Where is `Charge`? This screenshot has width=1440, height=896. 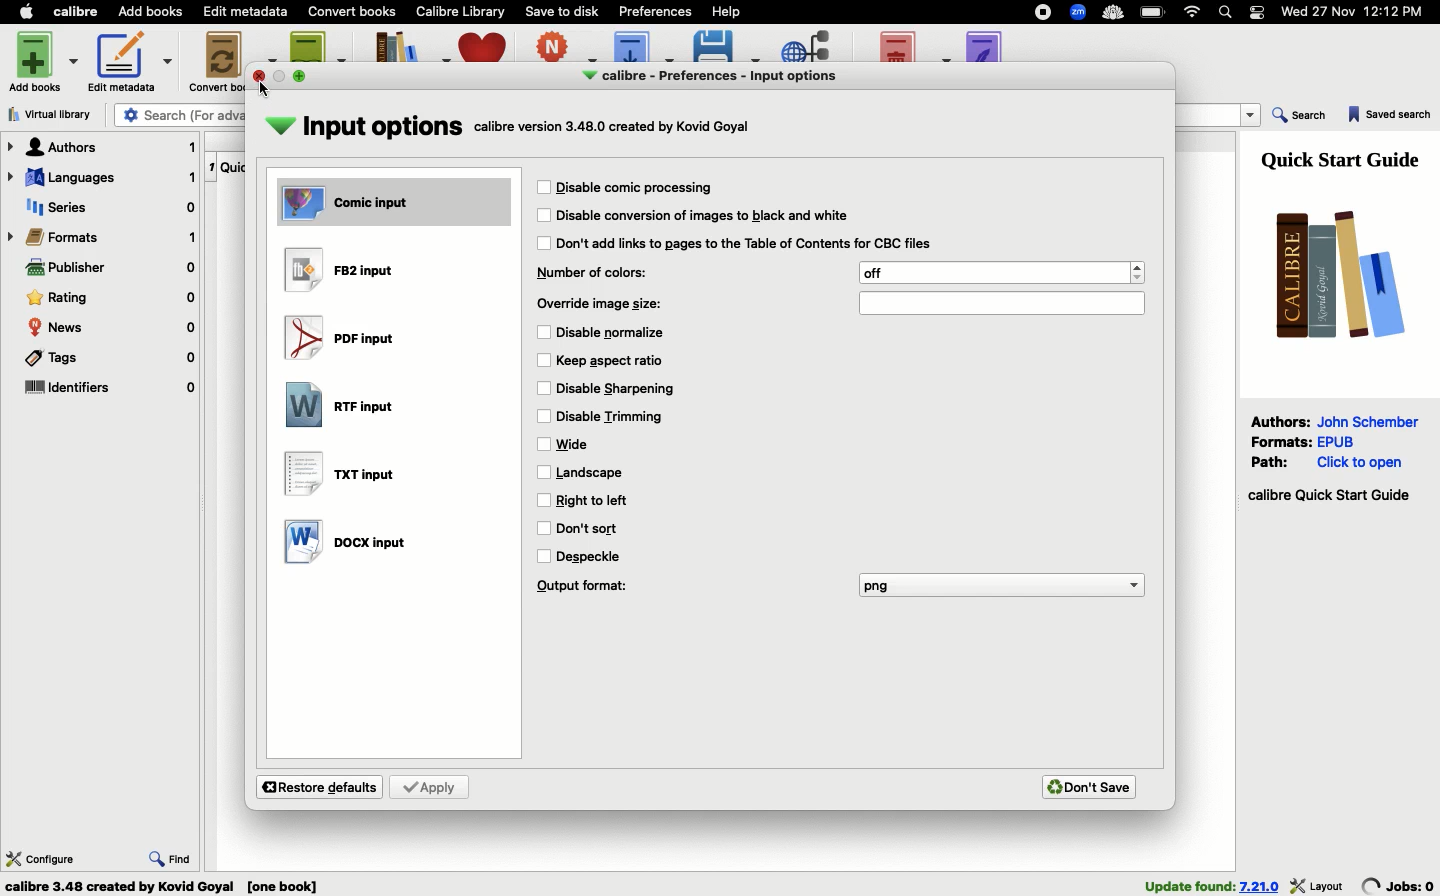
Charge is located at coordinates (1154, 13).